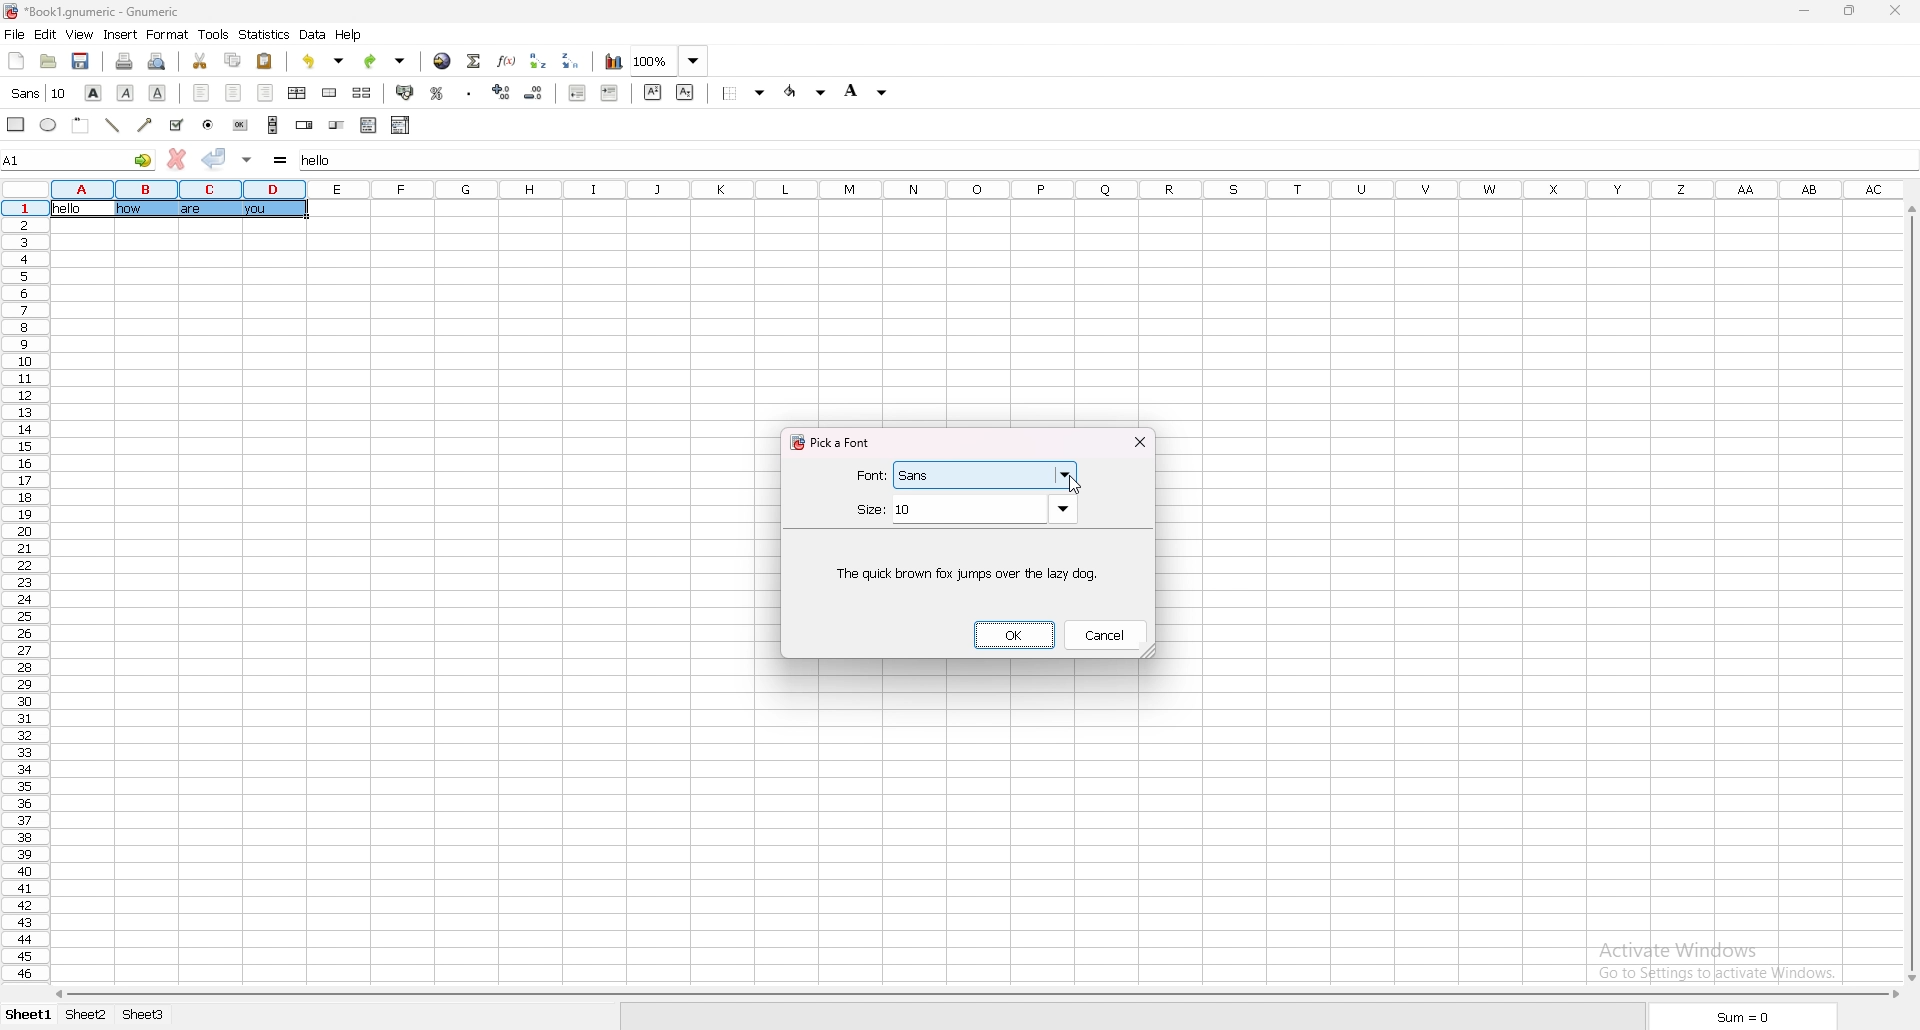 The height and width of the screenshot is (1030, 1920). I want to click on redo, so click(386, 60).